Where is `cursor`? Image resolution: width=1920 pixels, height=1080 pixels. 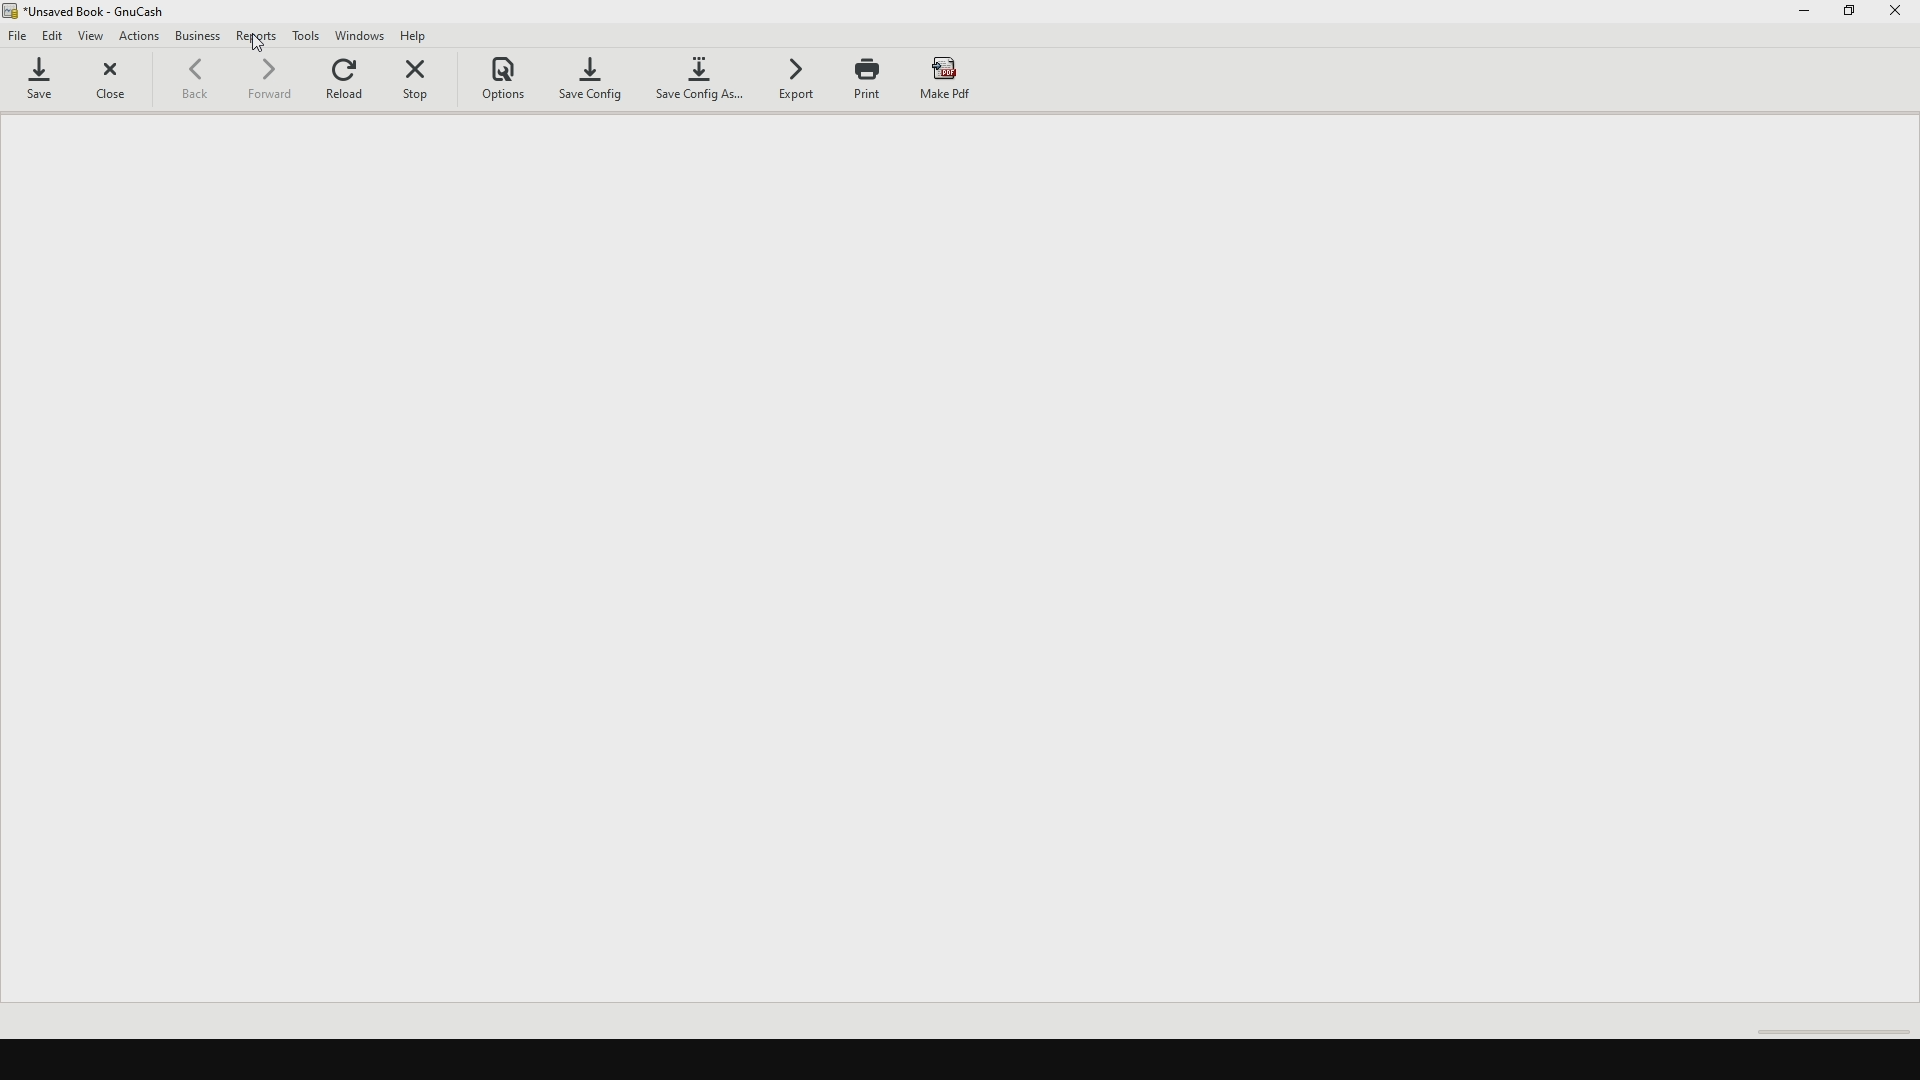
cursor is located at coordinates (258, 49).